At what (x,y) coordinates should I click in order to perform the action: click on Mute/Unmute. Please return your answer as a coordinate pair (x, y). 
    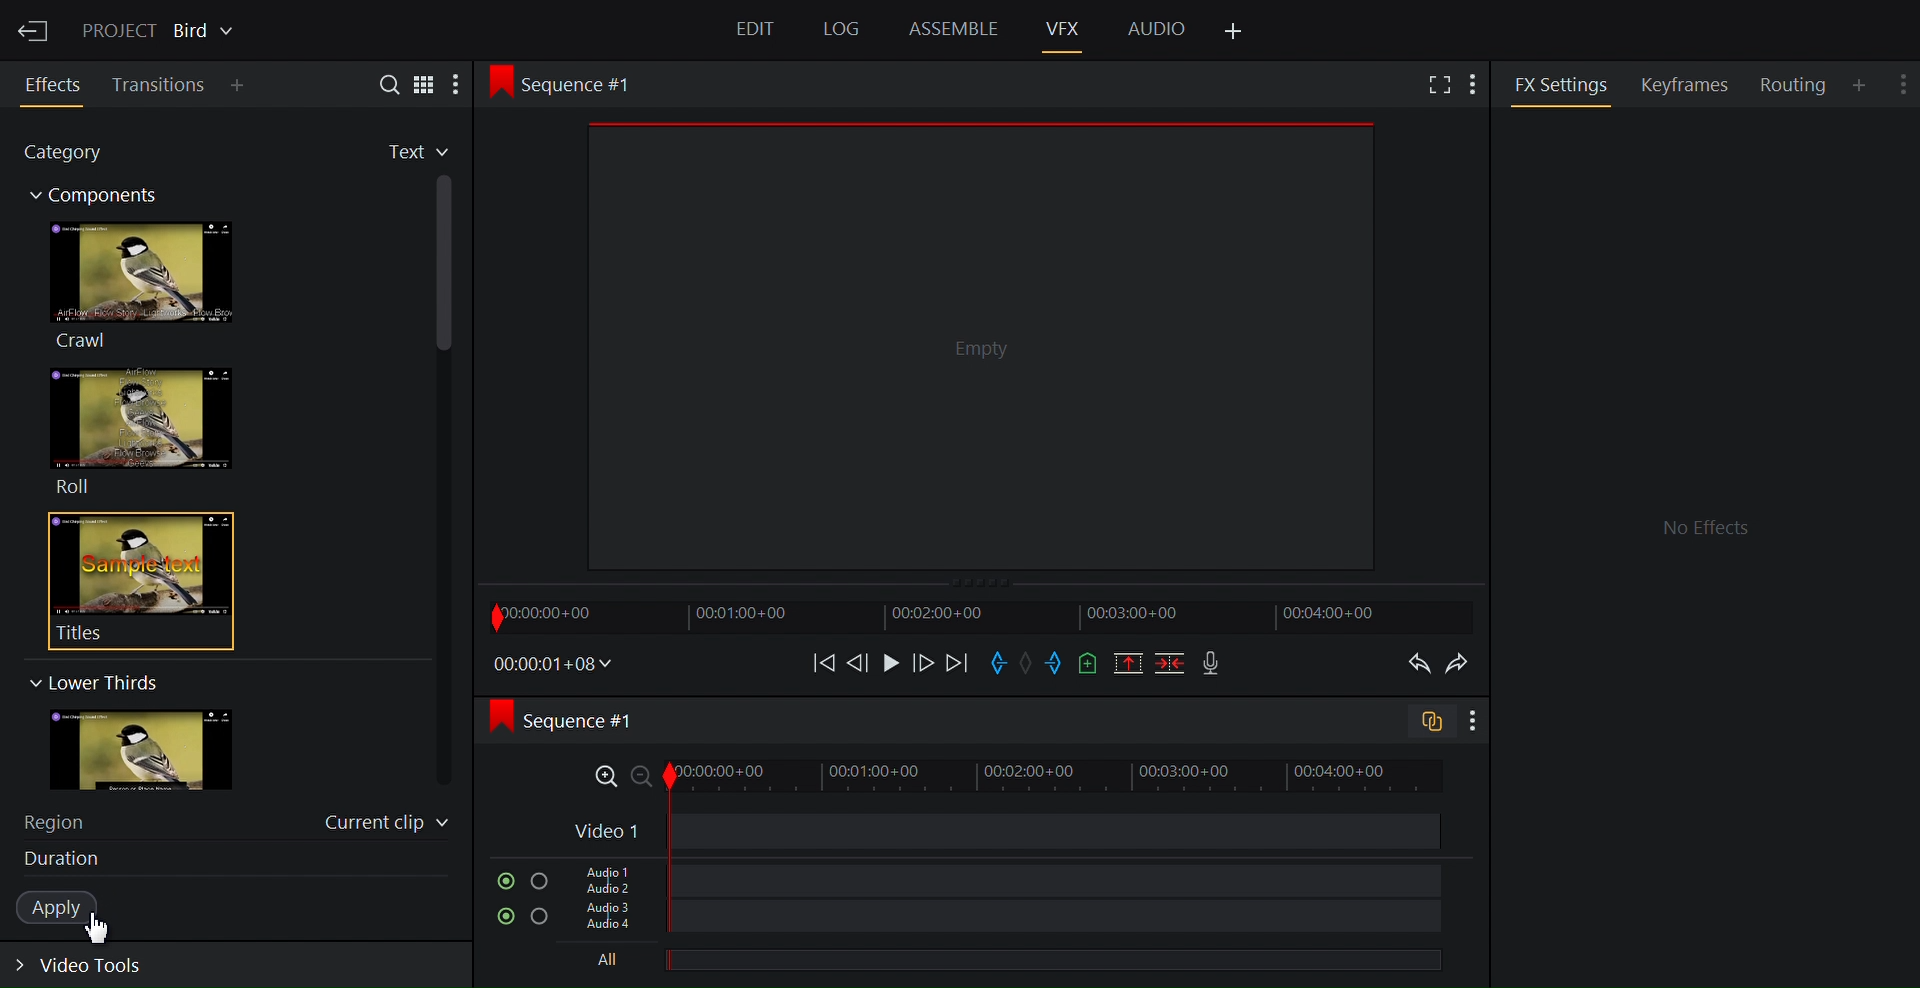
    Looking at the image, I should click on (501, 917).